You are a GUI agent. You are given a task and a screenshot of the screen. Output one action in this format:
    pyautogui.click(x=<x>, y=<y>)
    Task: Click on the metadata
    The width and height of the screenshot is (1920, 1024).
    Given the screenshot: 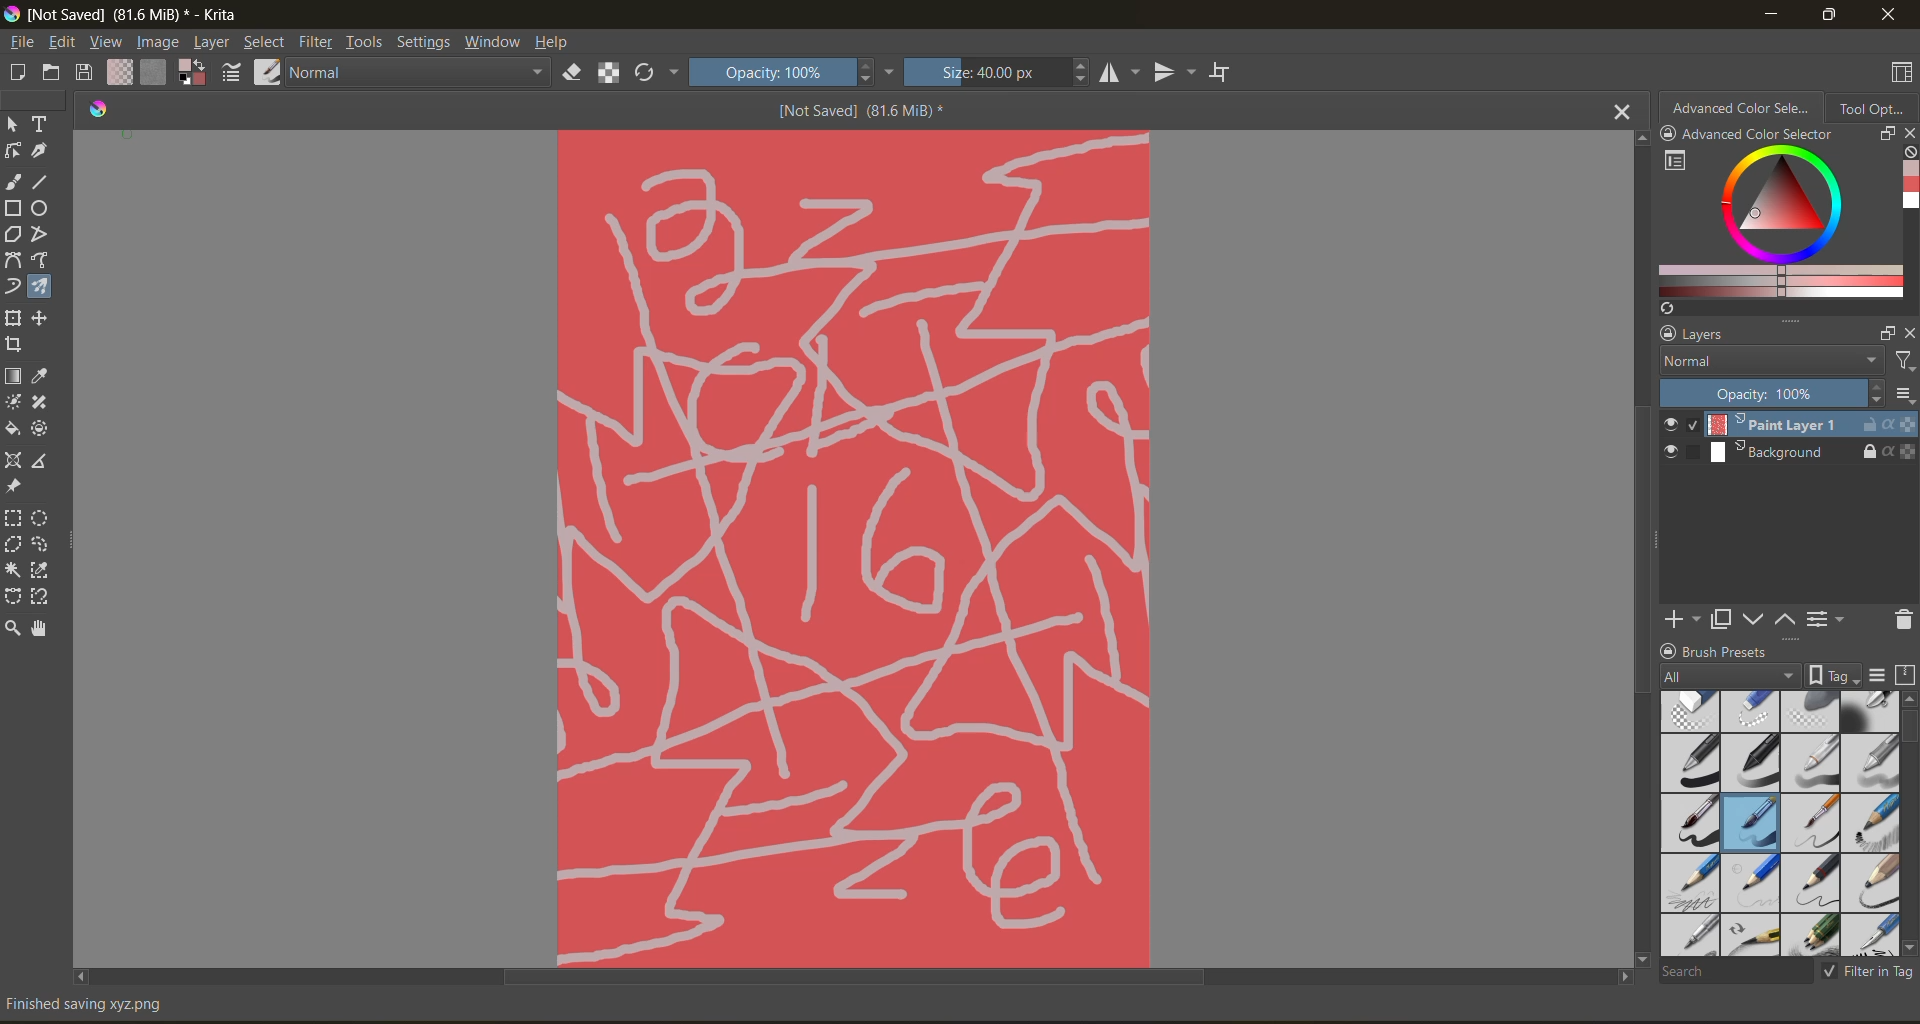 What is the action you would take?
    pyautogui.click(x=101, y=1002)
    